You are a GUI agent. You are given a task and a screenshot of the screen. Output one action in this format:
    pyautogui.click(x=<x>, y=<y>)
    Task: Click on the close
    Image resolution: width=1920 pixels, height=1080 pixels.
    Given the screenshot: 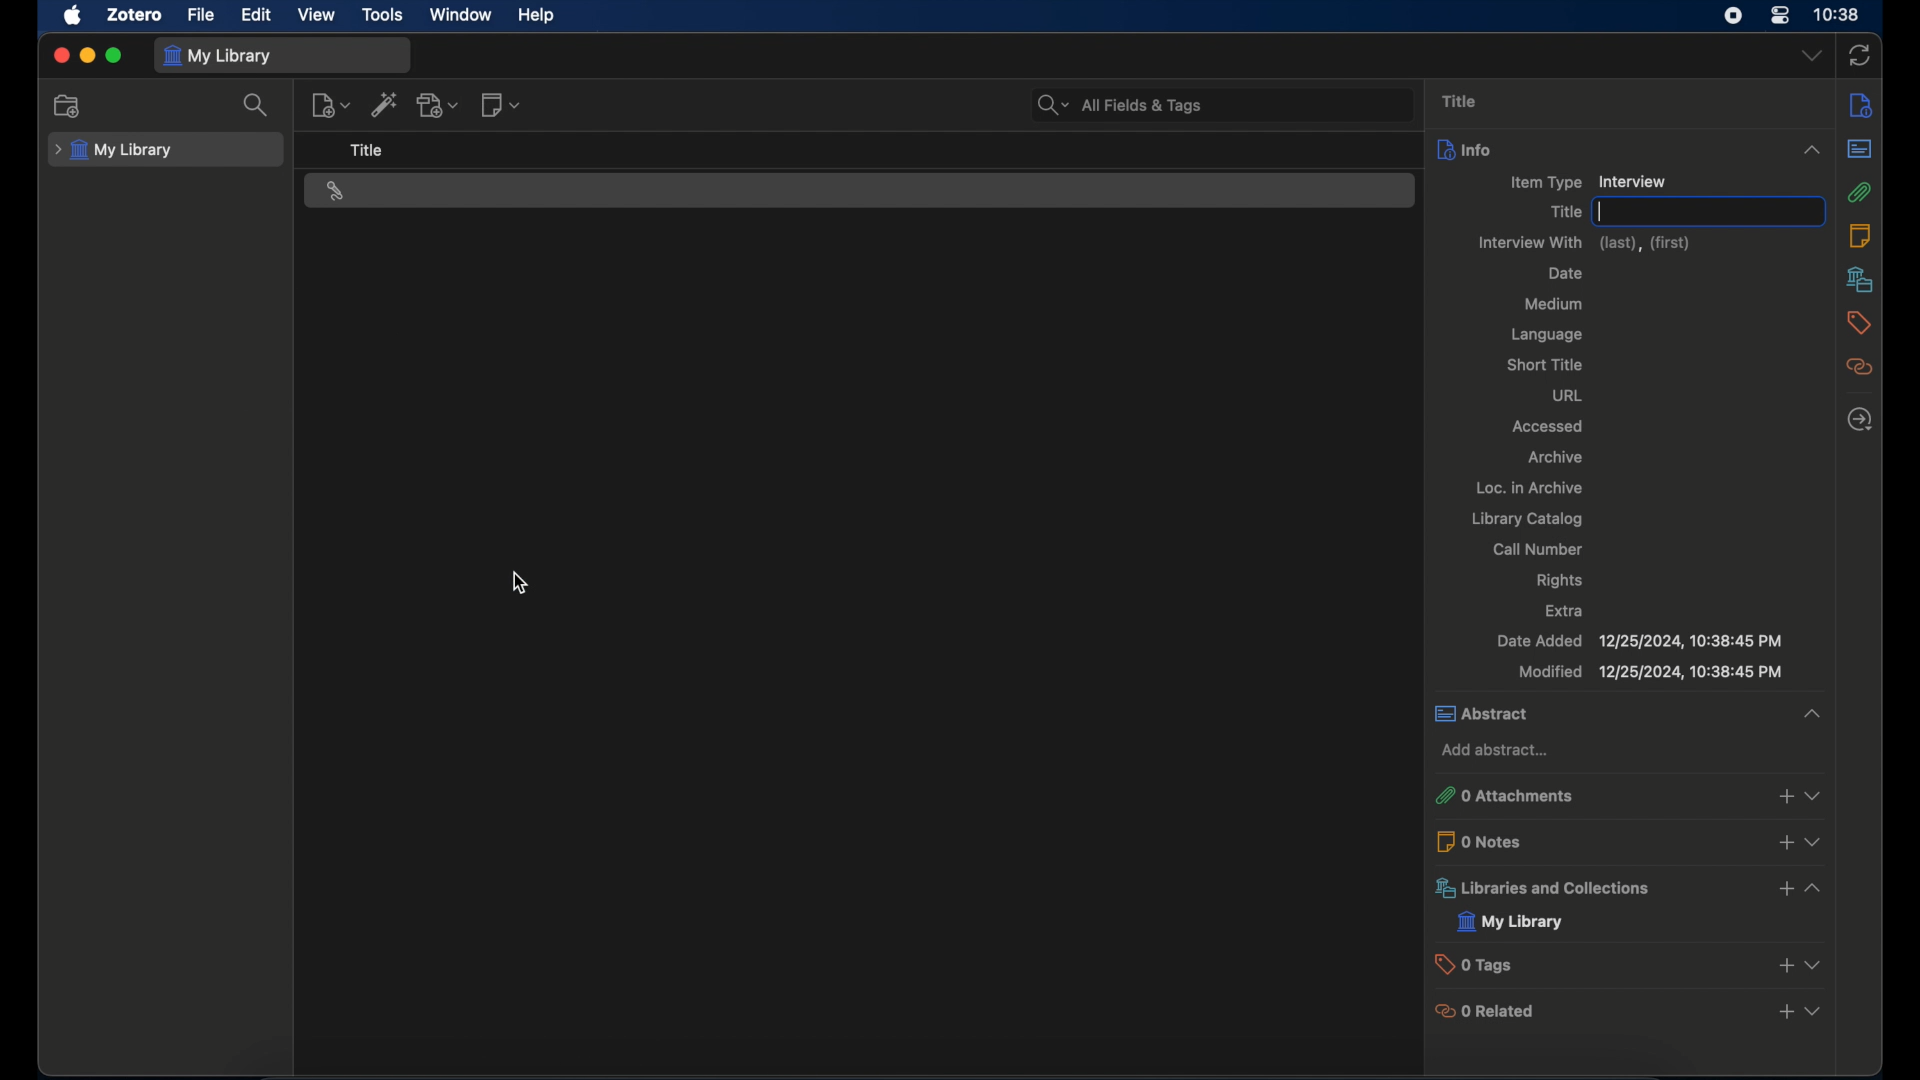 What is the action you would take?
    pyautogui.click(x=60, y=55)
    